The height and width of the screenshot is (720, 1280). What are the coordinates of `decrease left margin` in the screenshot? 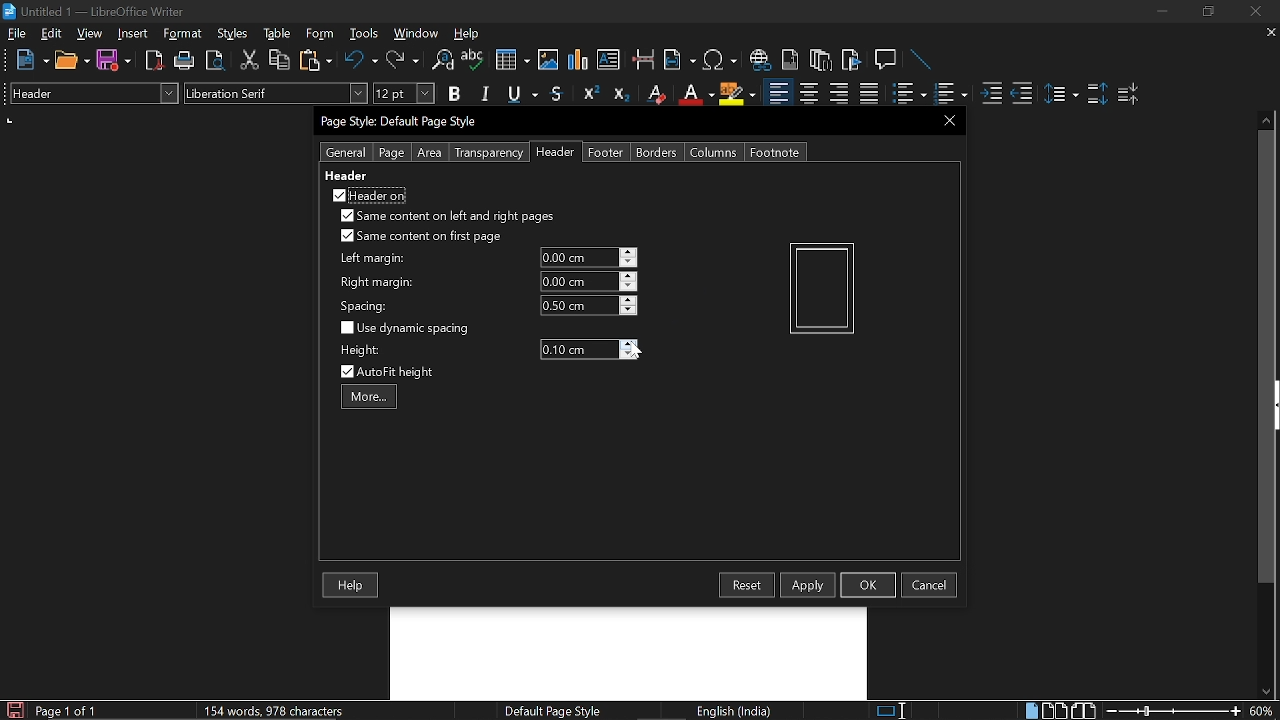 It's located at (629, 263).